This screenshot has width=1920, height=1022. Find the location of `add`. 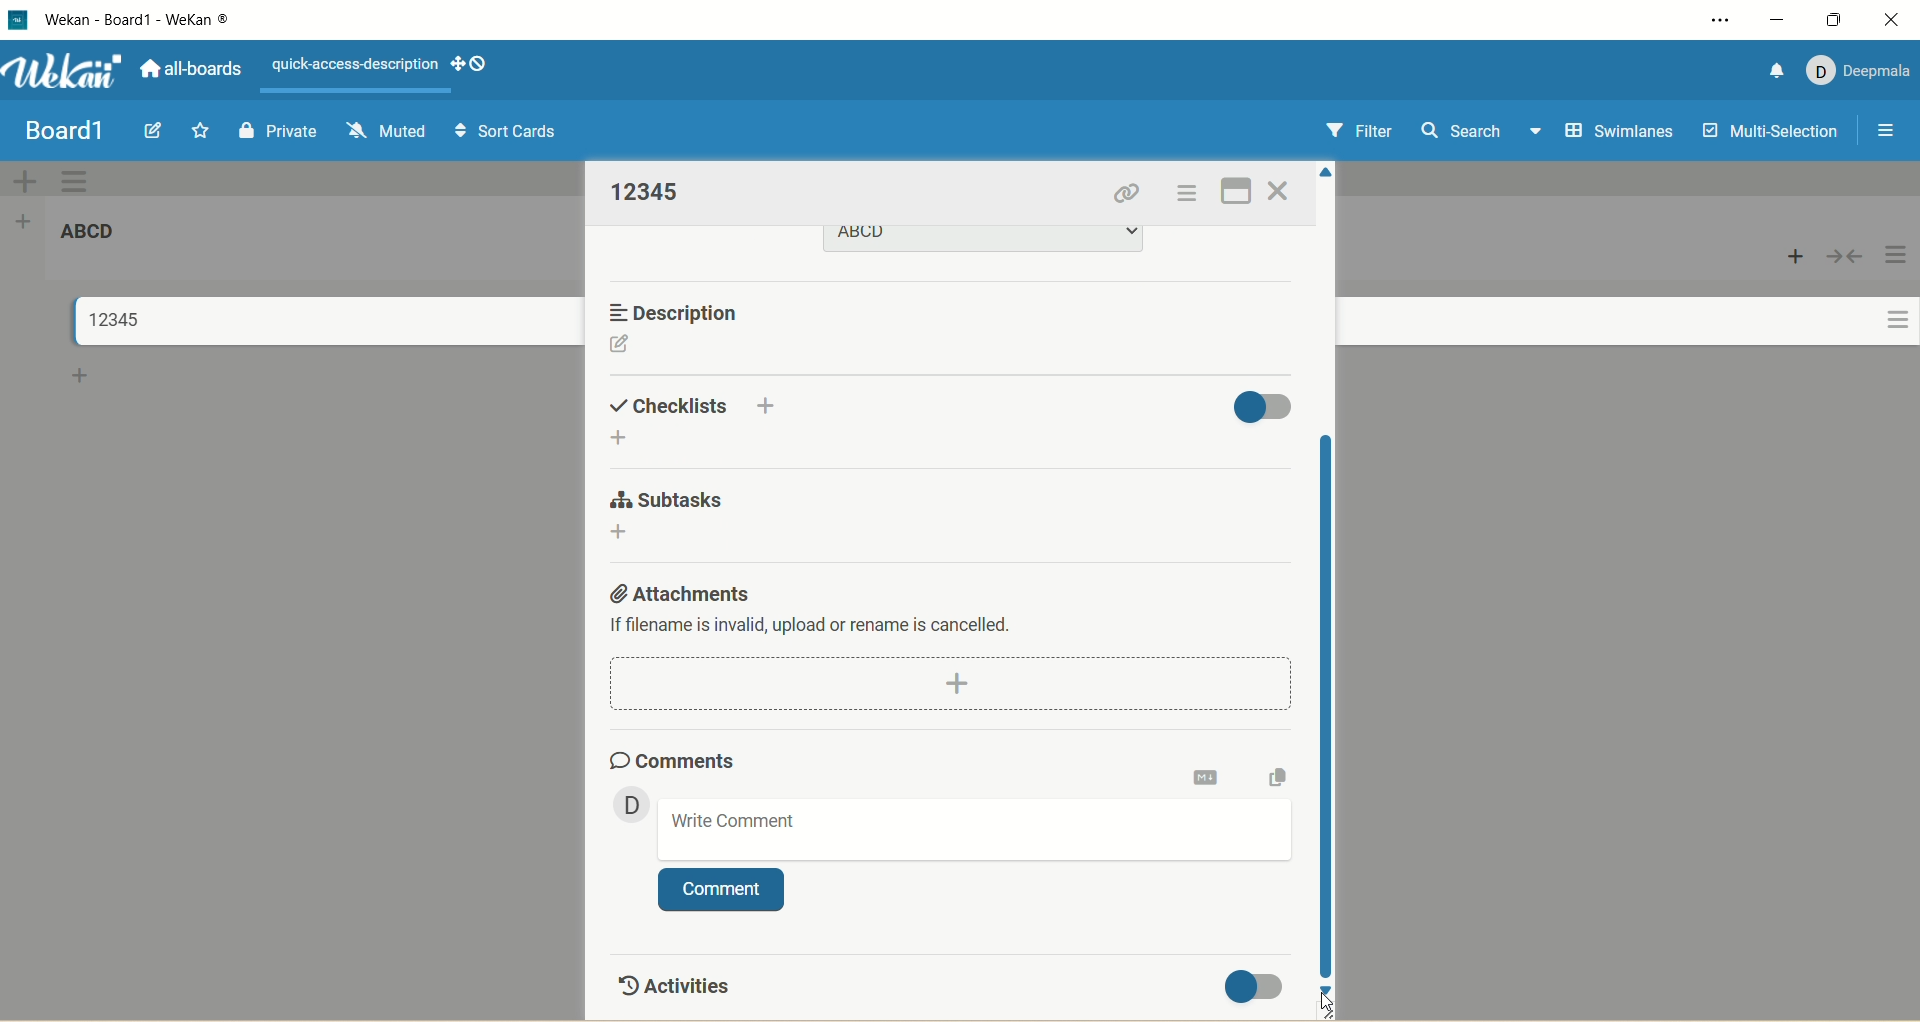

add is located at coordinates (625, 439).